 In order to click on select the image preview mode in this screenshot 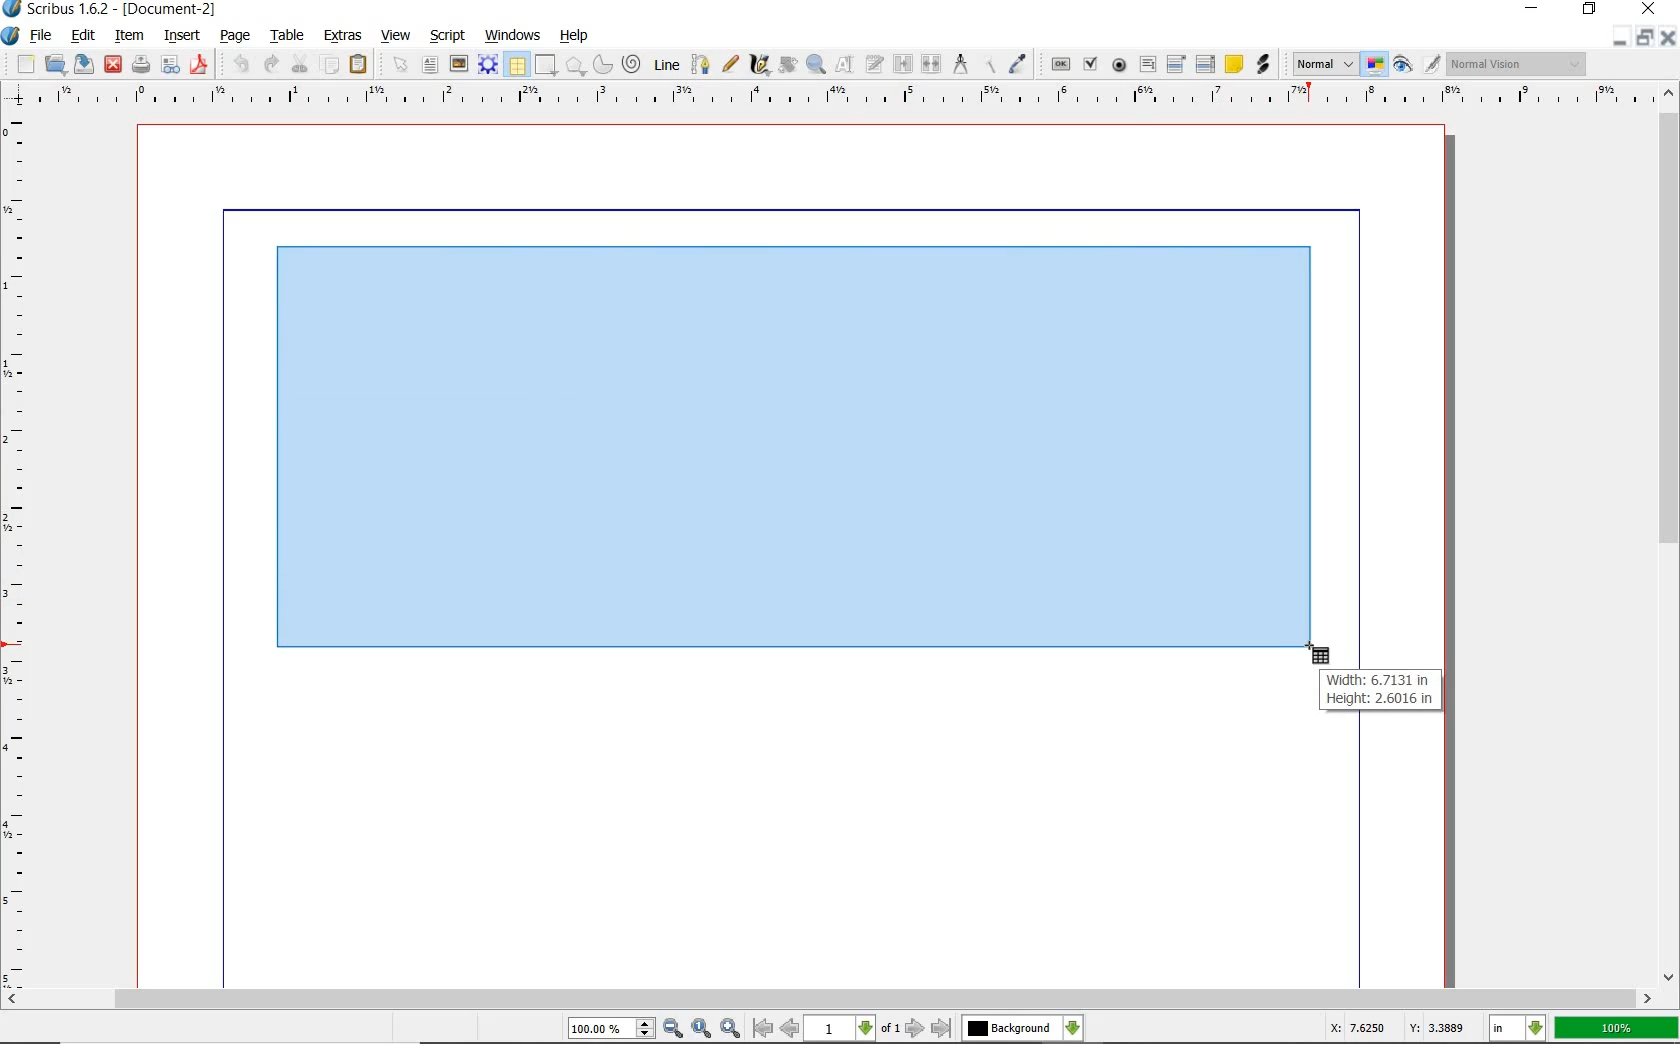, I will do `click(1321, 64)`.